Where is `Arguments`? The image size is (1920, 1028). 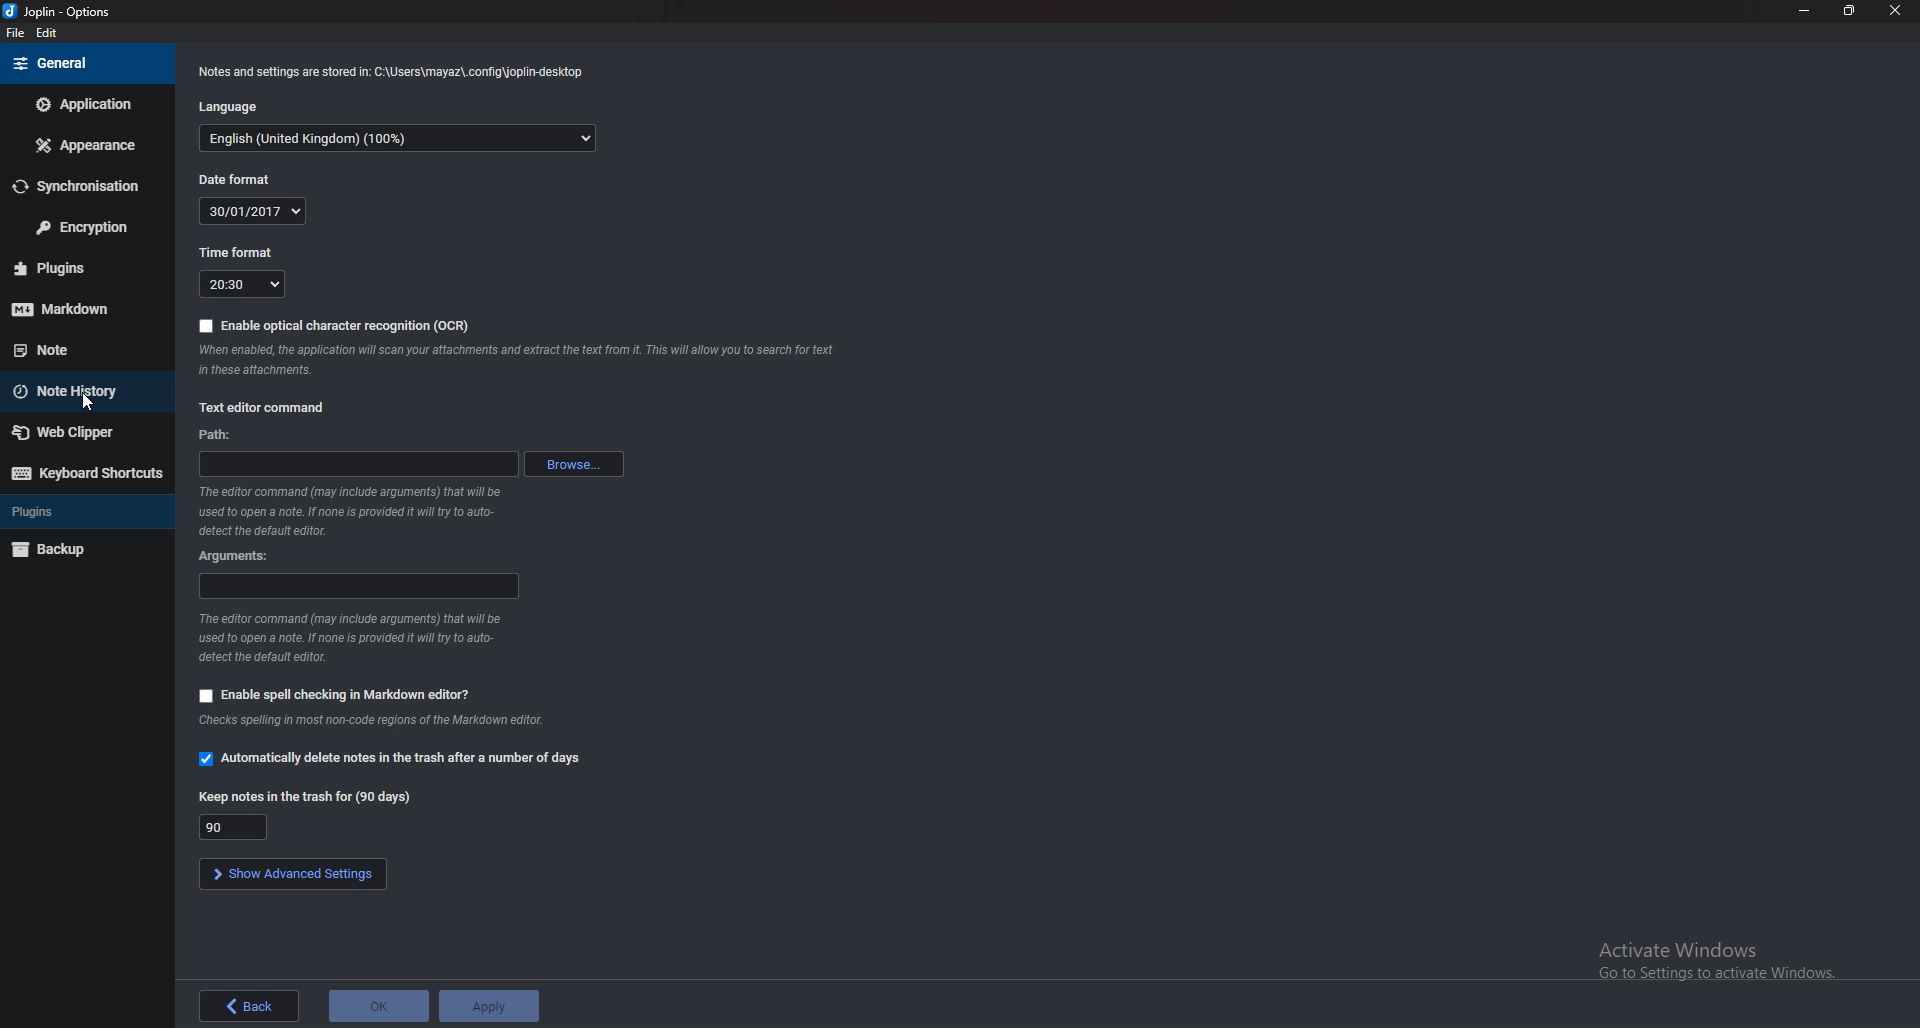
Arguments is located at coordinates (246, 555).